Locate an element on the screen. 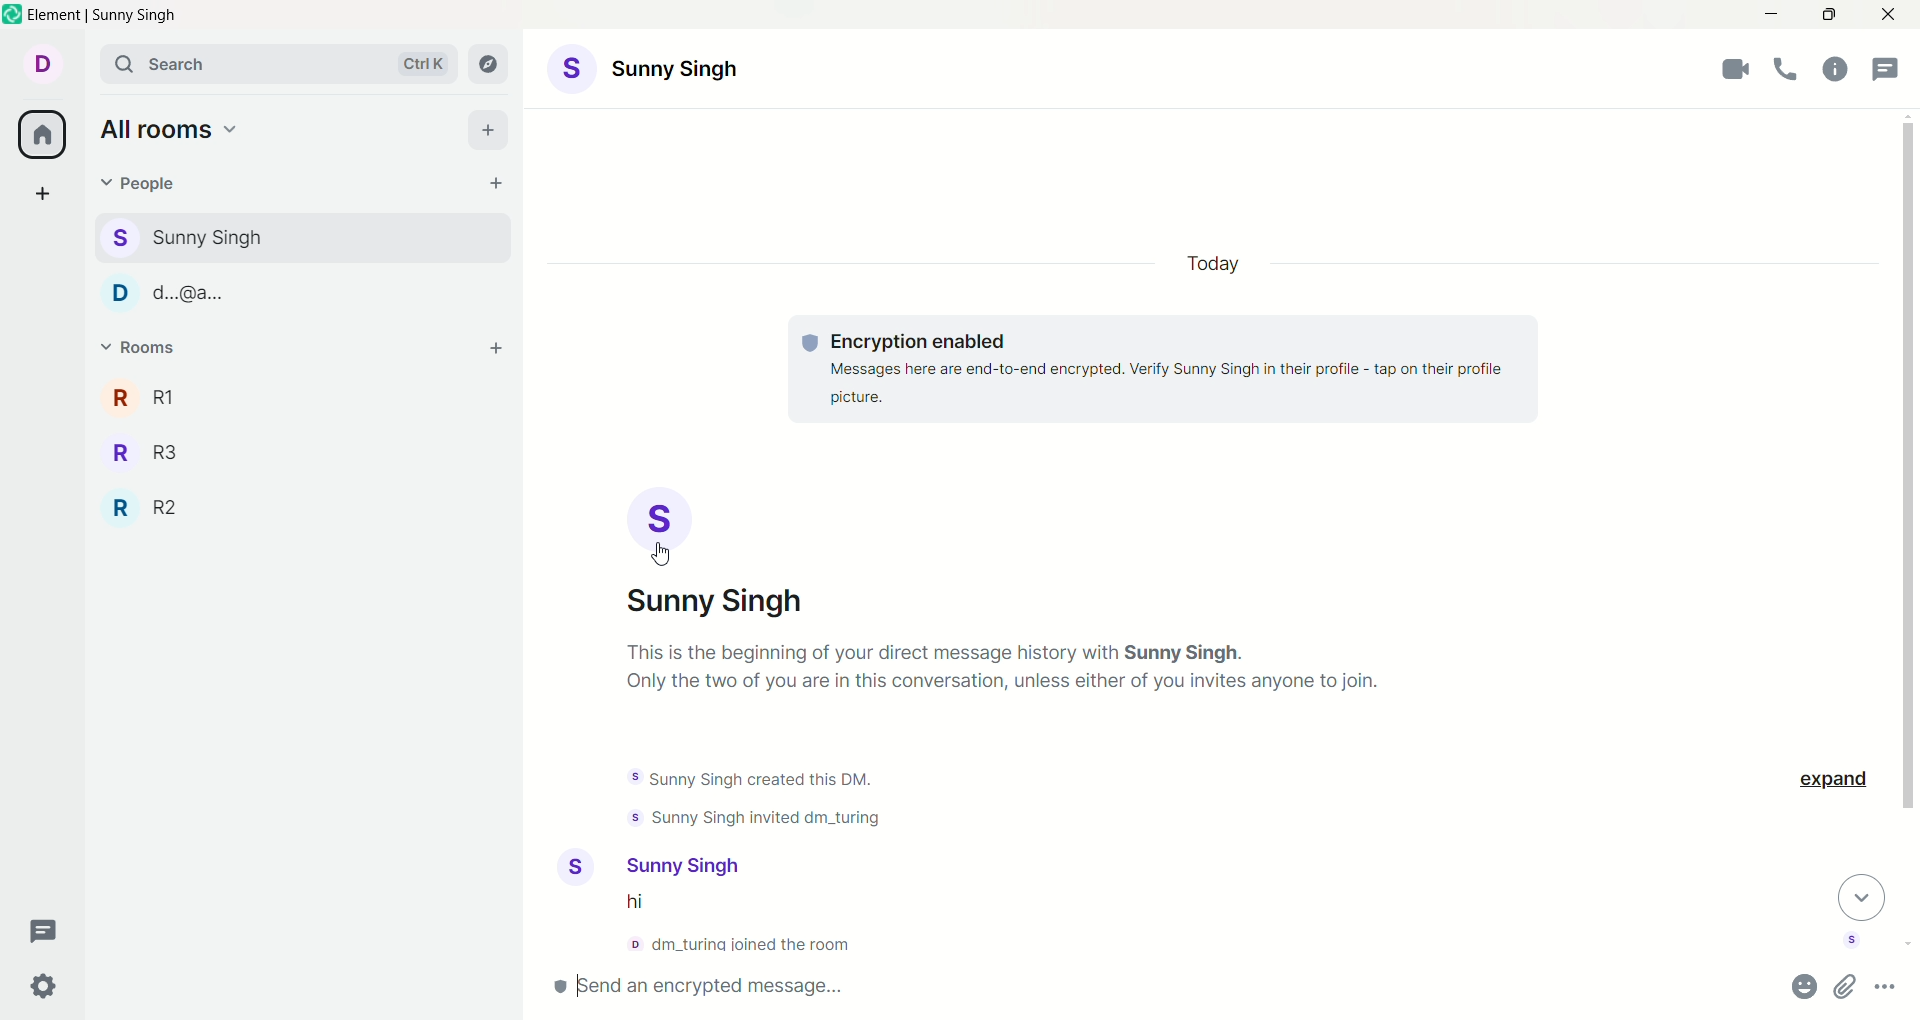 The image size is (1920, 1020). people is located at coordinates (185, 234).